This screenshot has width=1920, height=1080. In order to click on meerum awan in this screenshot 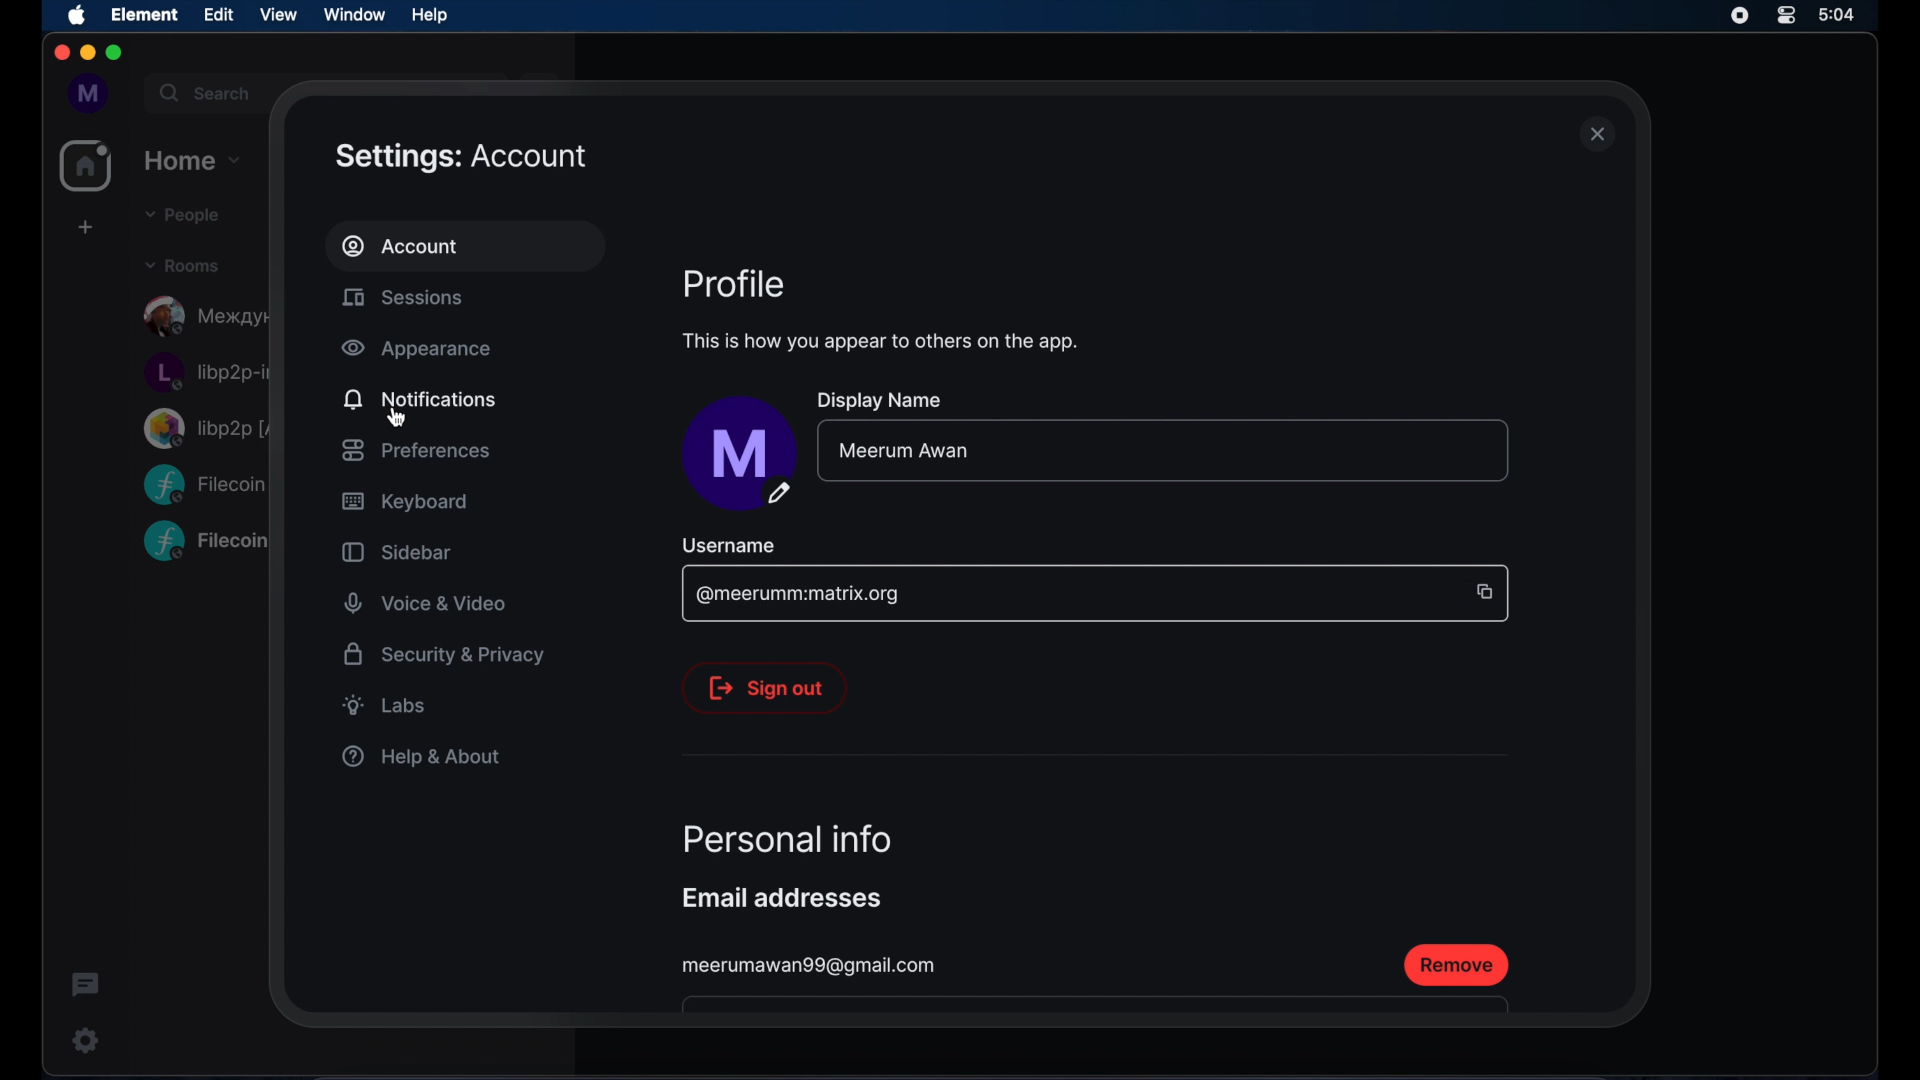, I will do `click(902, 450)`.